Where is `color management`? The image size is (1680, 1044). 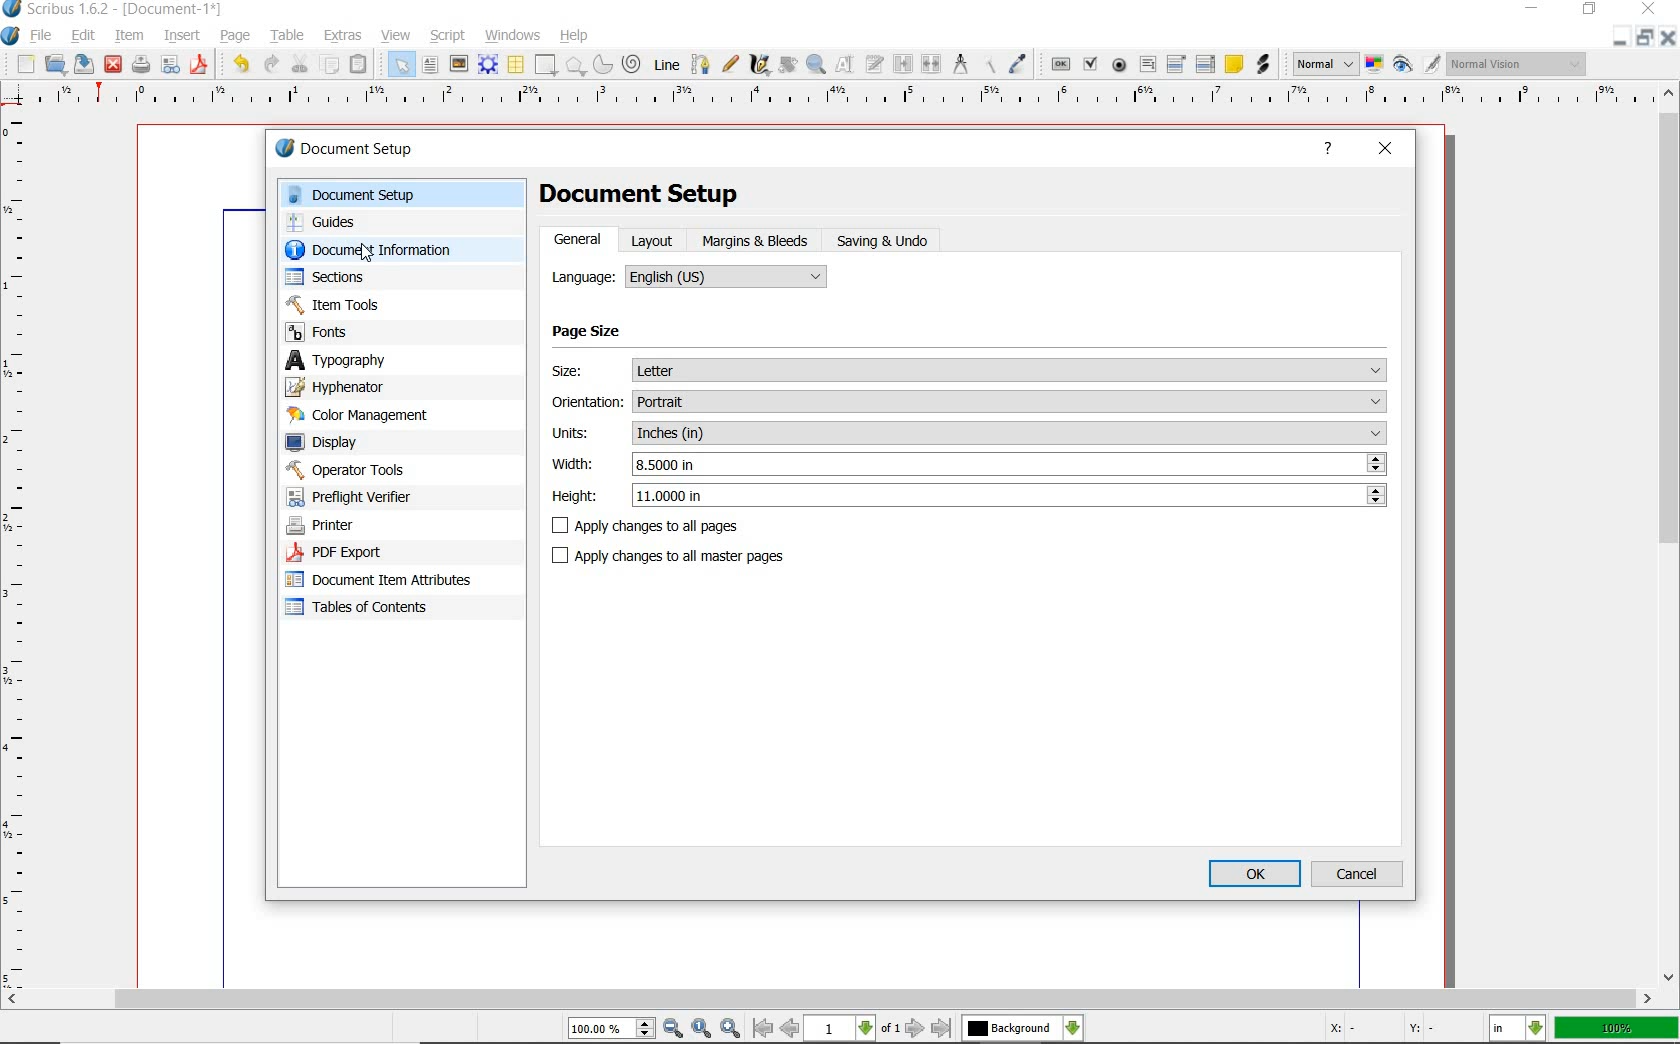
color management is located at coordinates (362, 415).